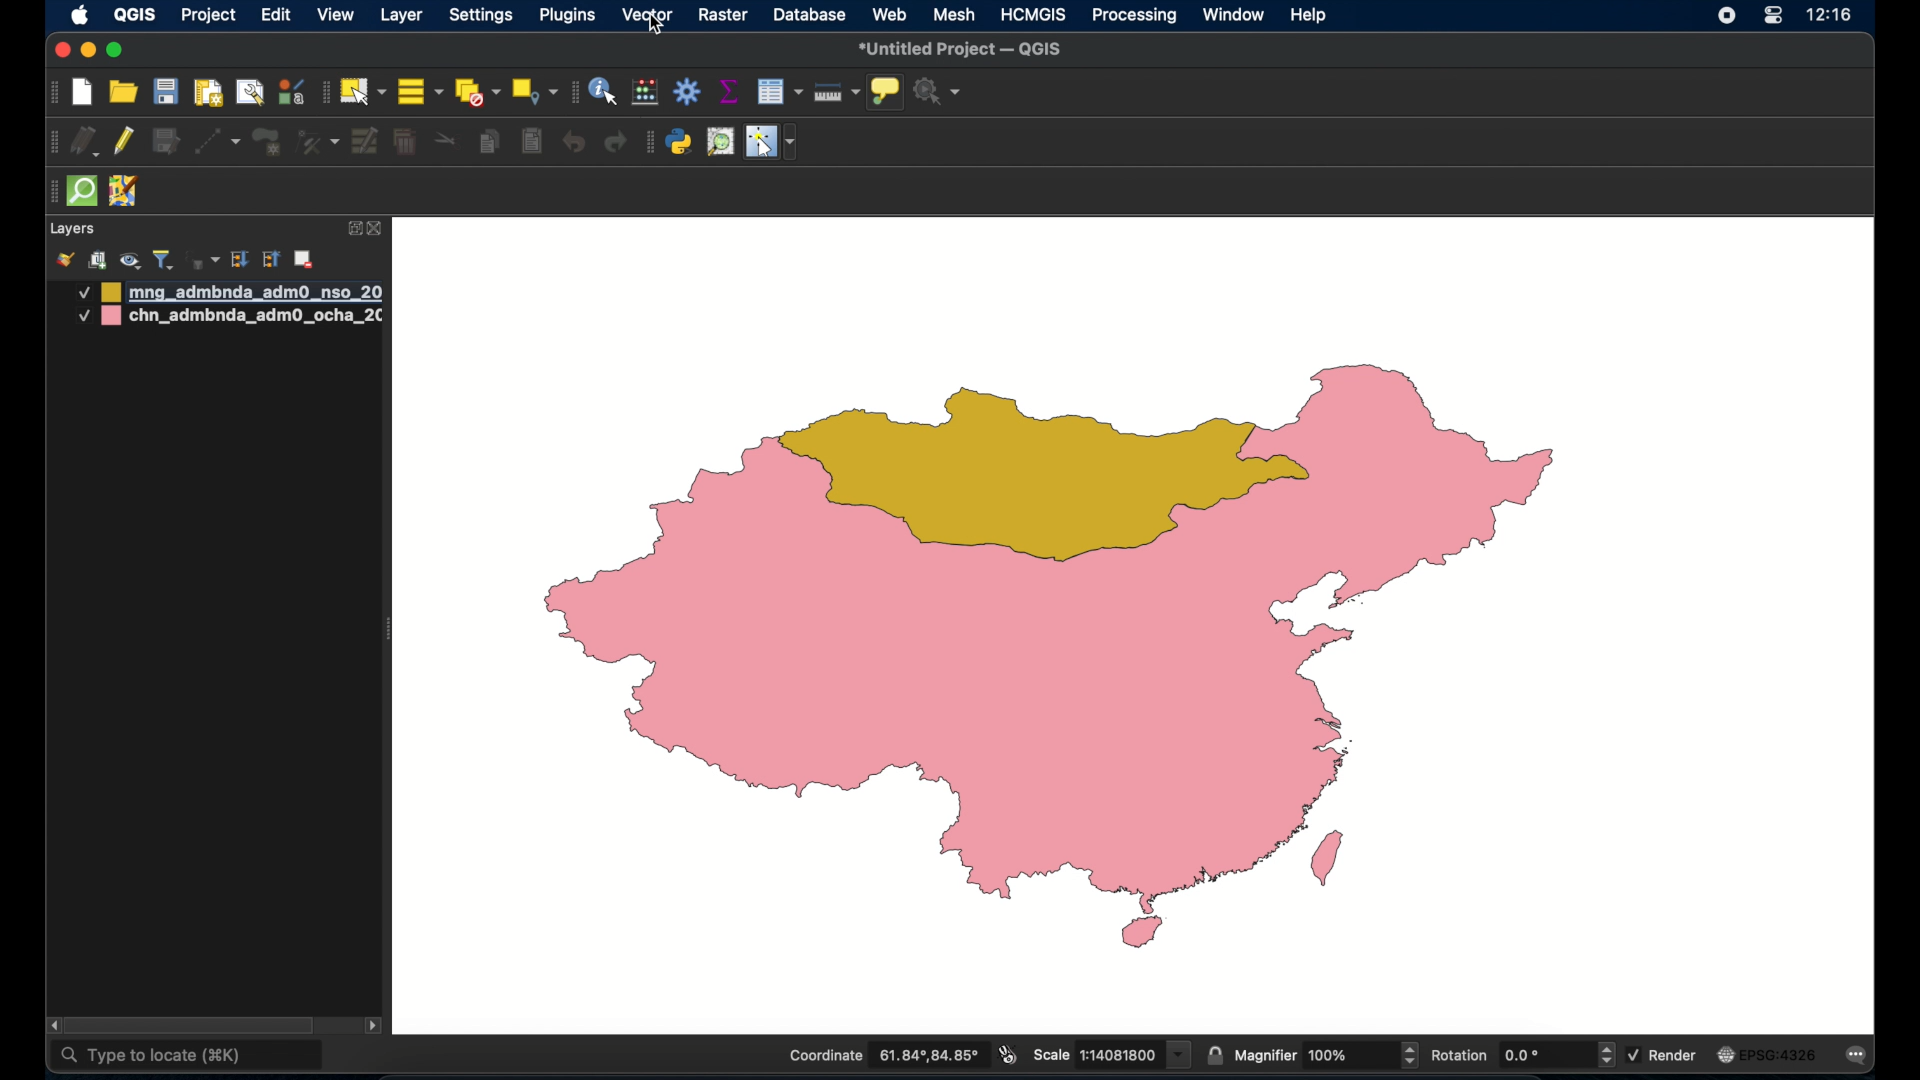  Describe the element at coordinates (779, 91) in the screenshot. I see `attributes table` at that location.